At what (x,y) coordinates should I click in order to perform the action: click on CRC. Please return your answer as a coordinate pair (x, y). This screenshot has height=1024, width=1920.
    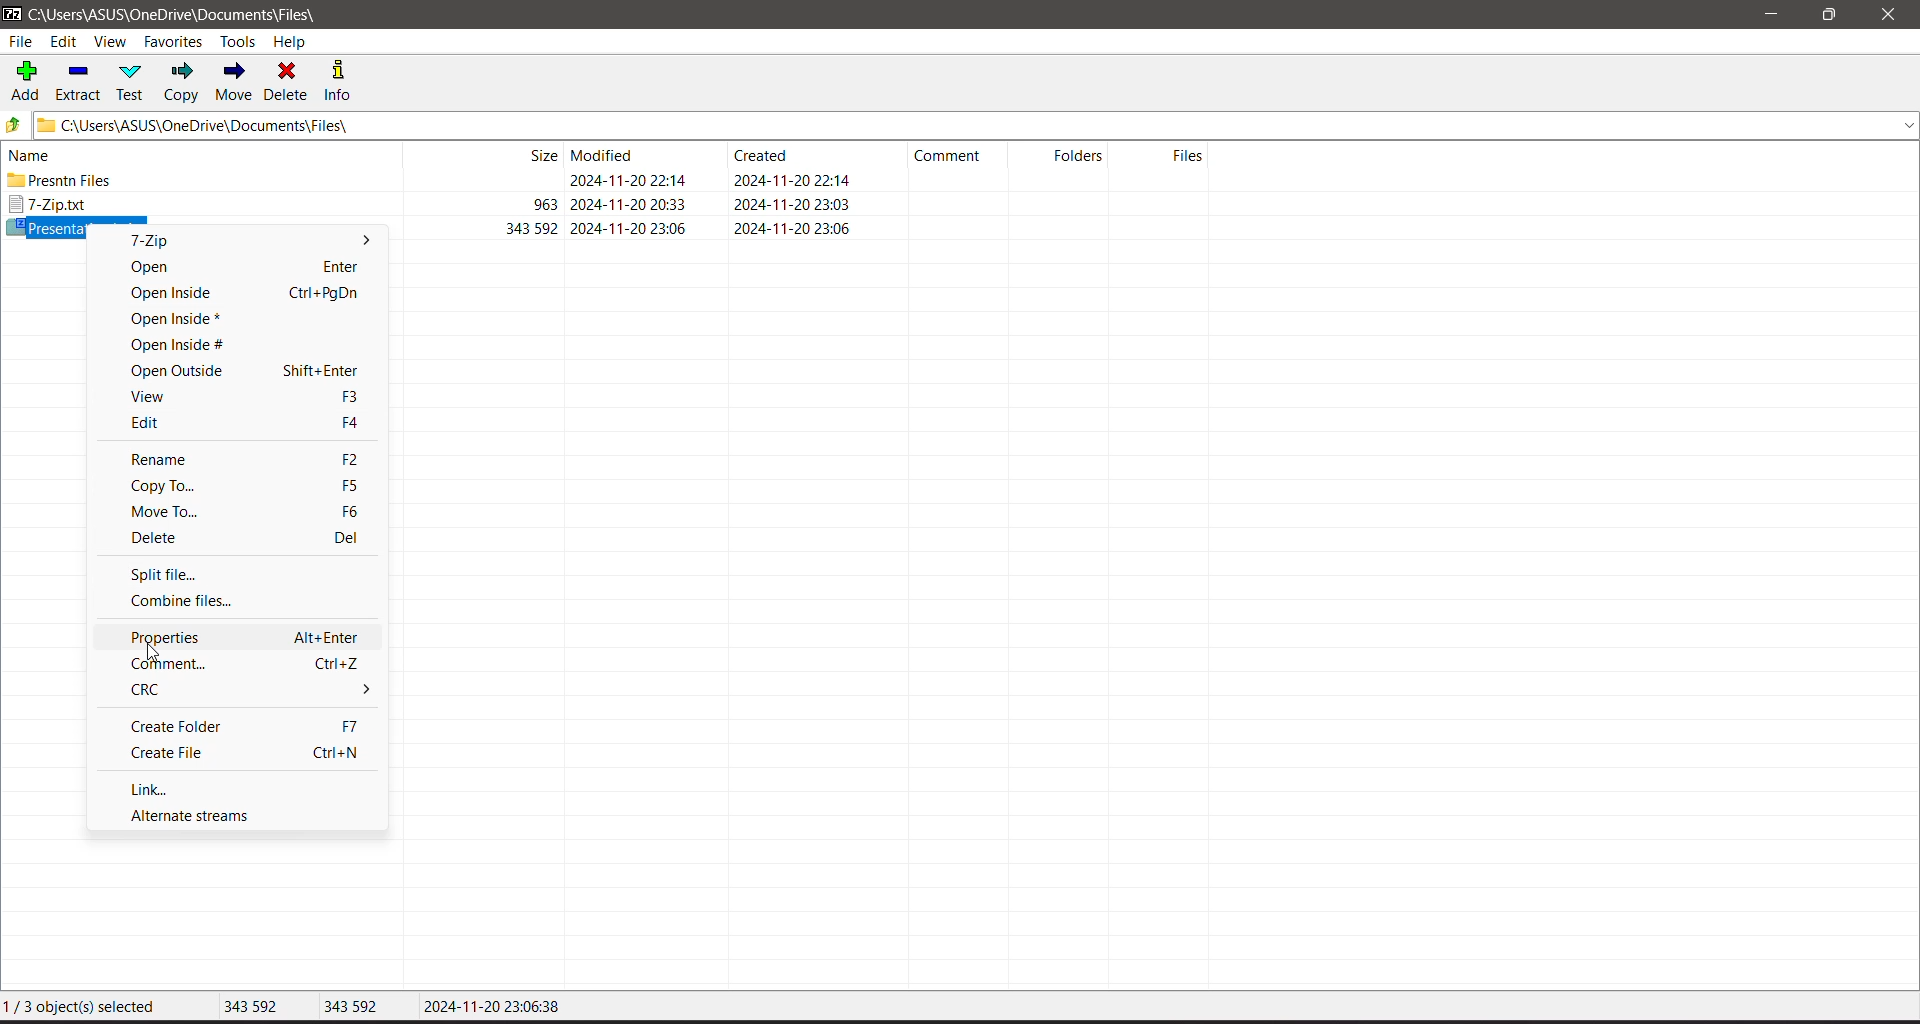
    Looking at the image, I should click on (196, 690).